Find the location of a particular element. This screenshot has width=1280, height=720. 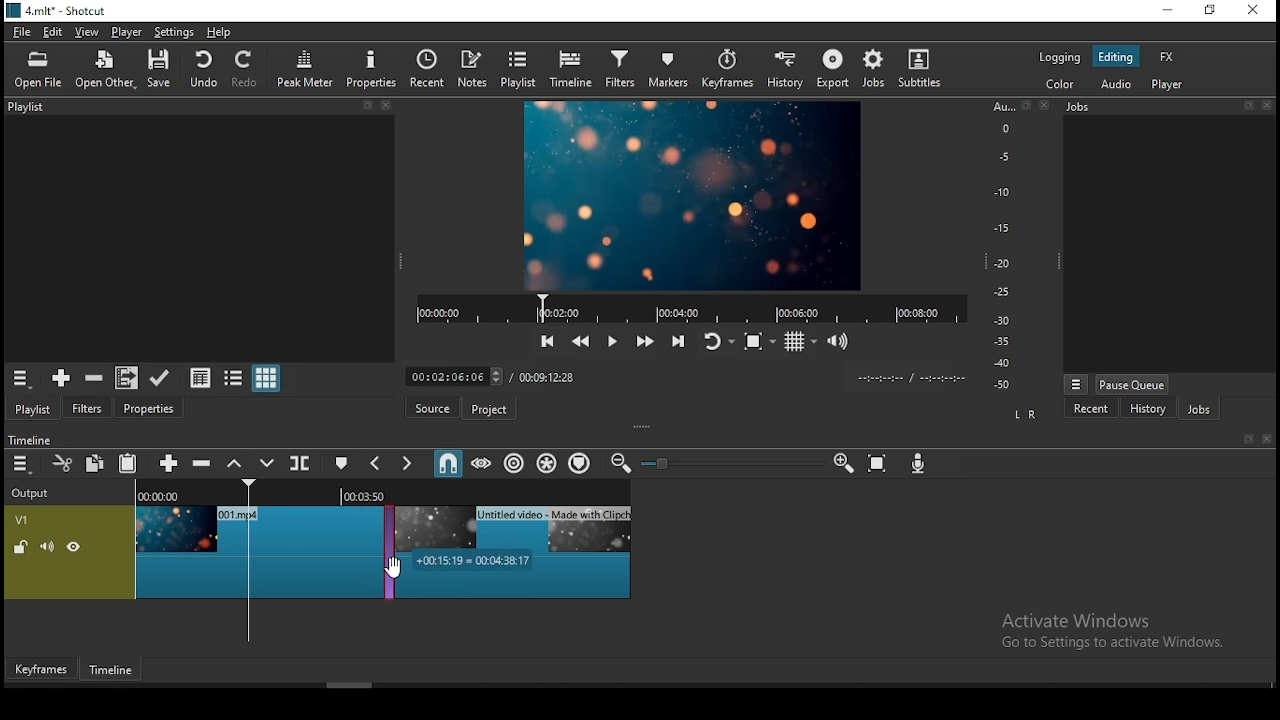

update is located at coordinates (159, 376).